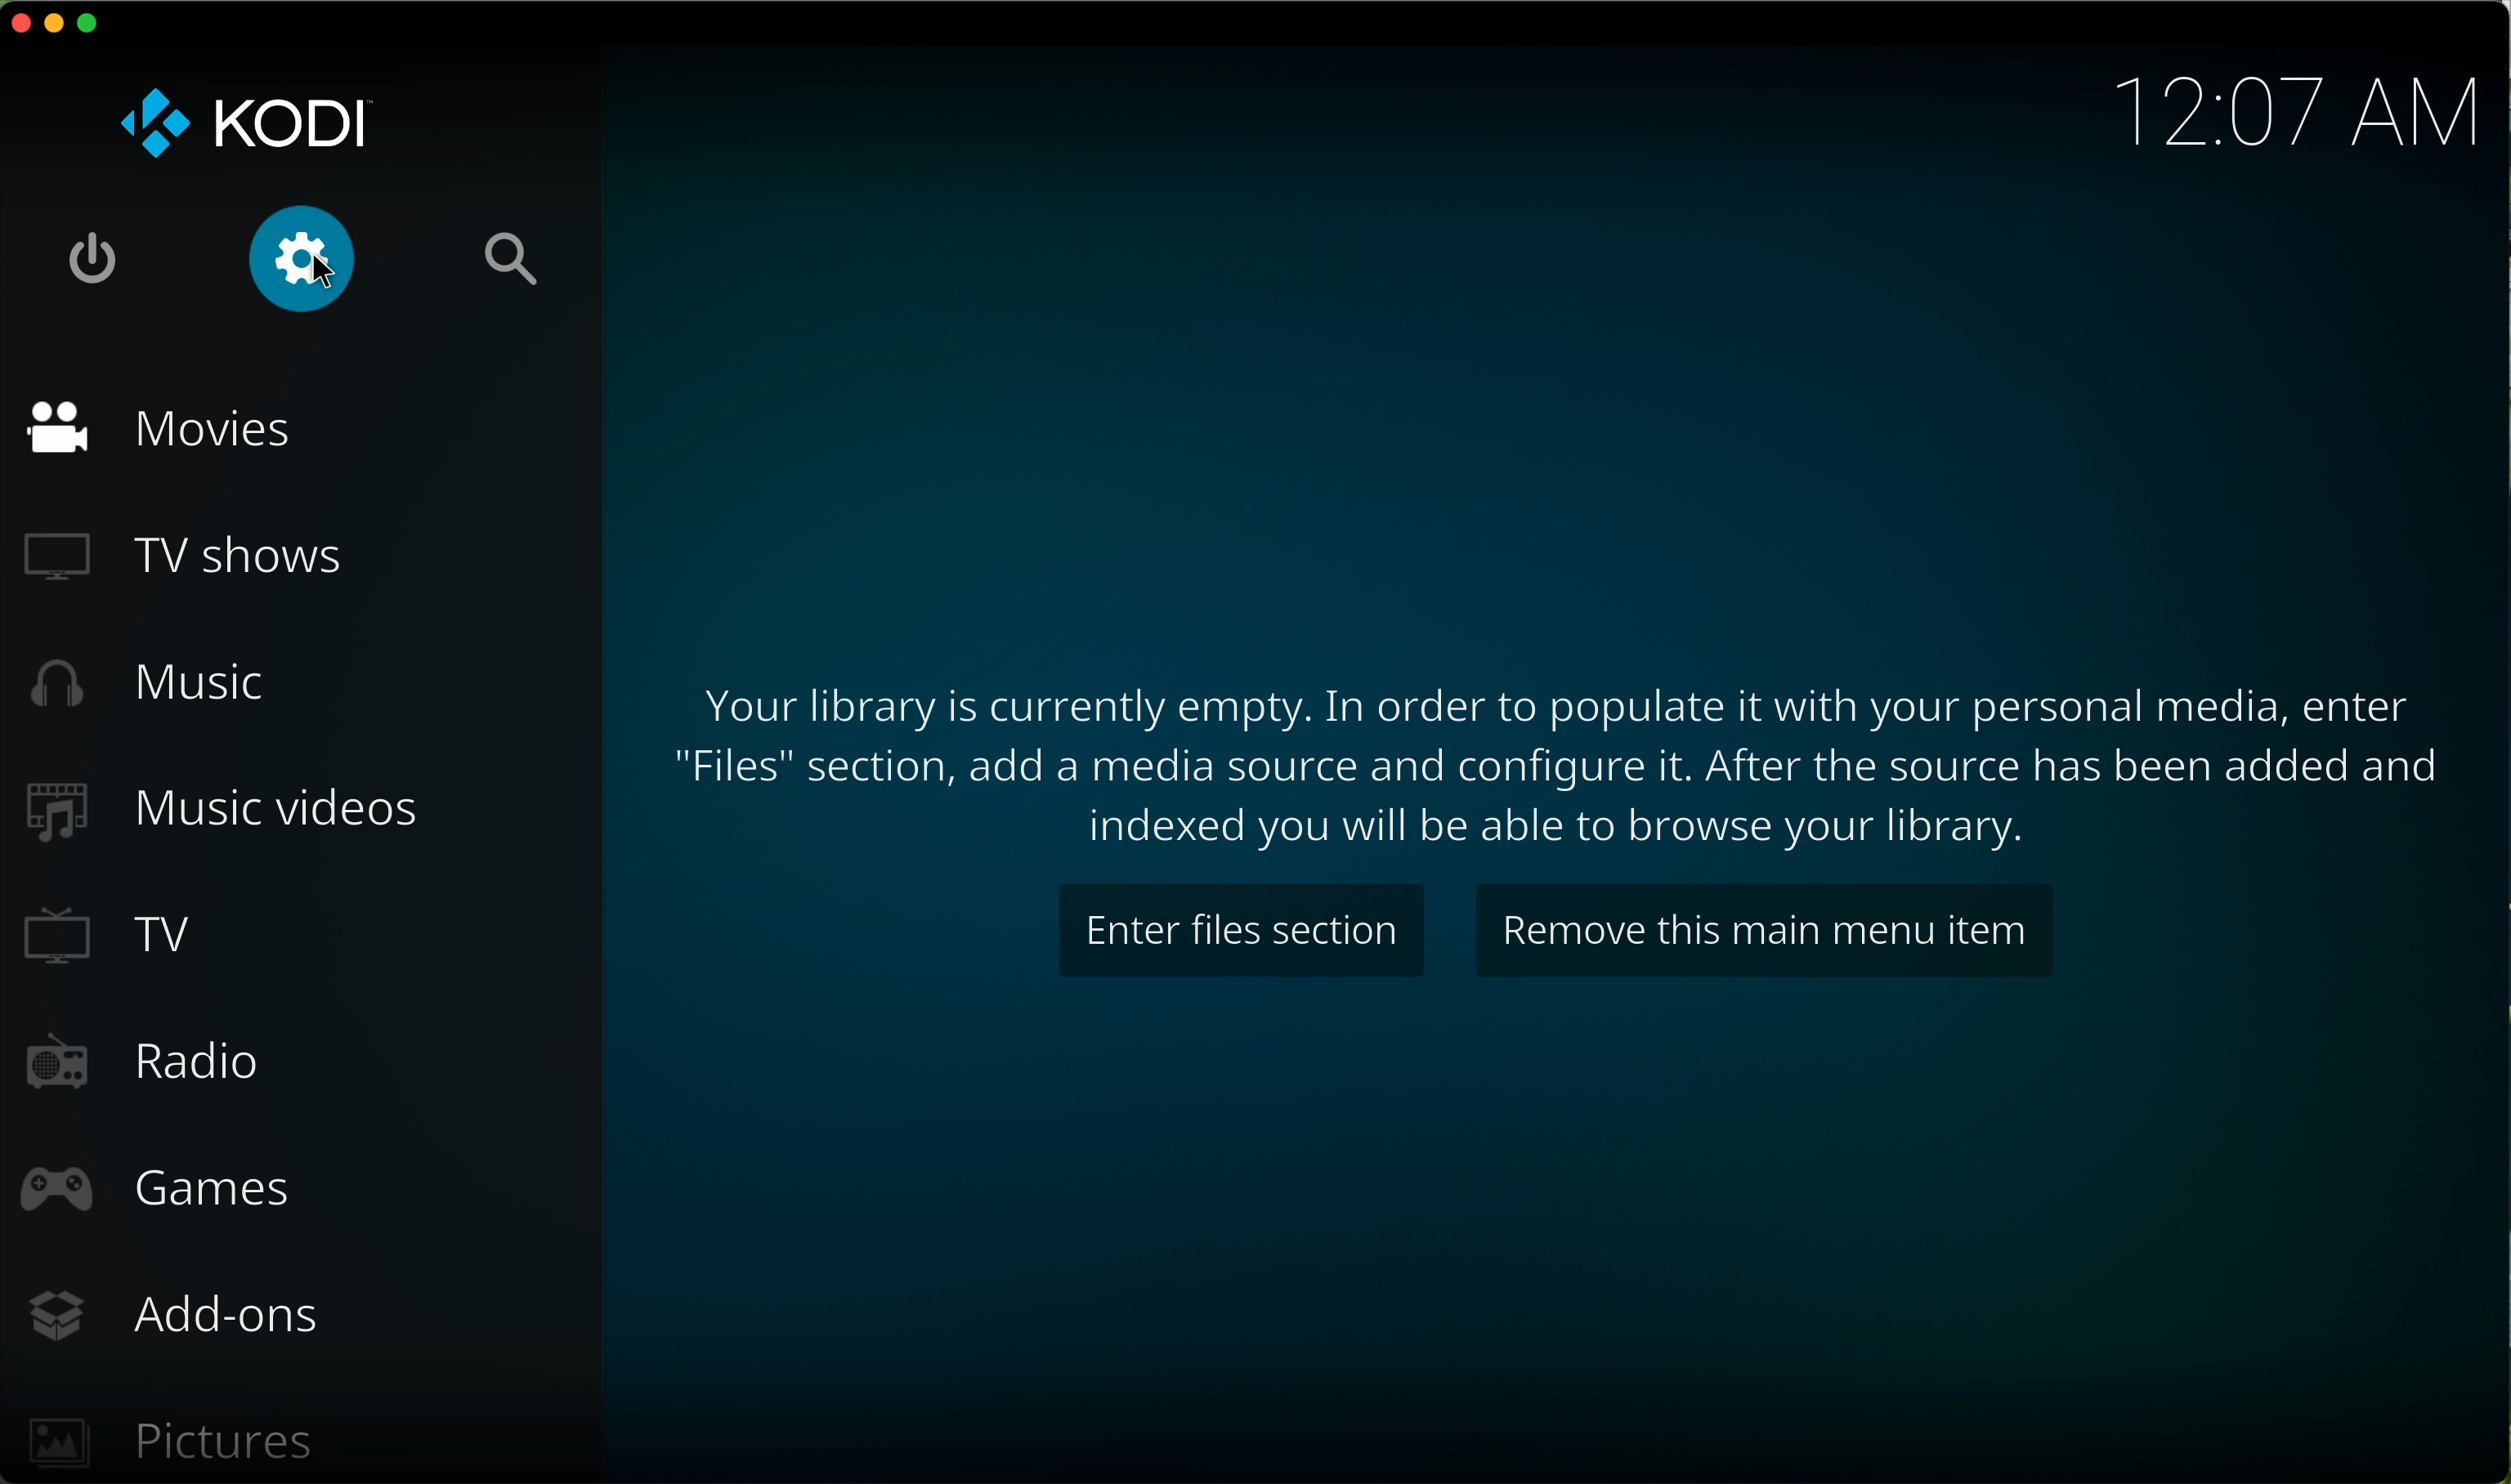 Image resolution: width=2511 pixels, height=1484 pixels. Describe the element at coordinates (55, 30) in the screenshot. I see `minimize` at that location.